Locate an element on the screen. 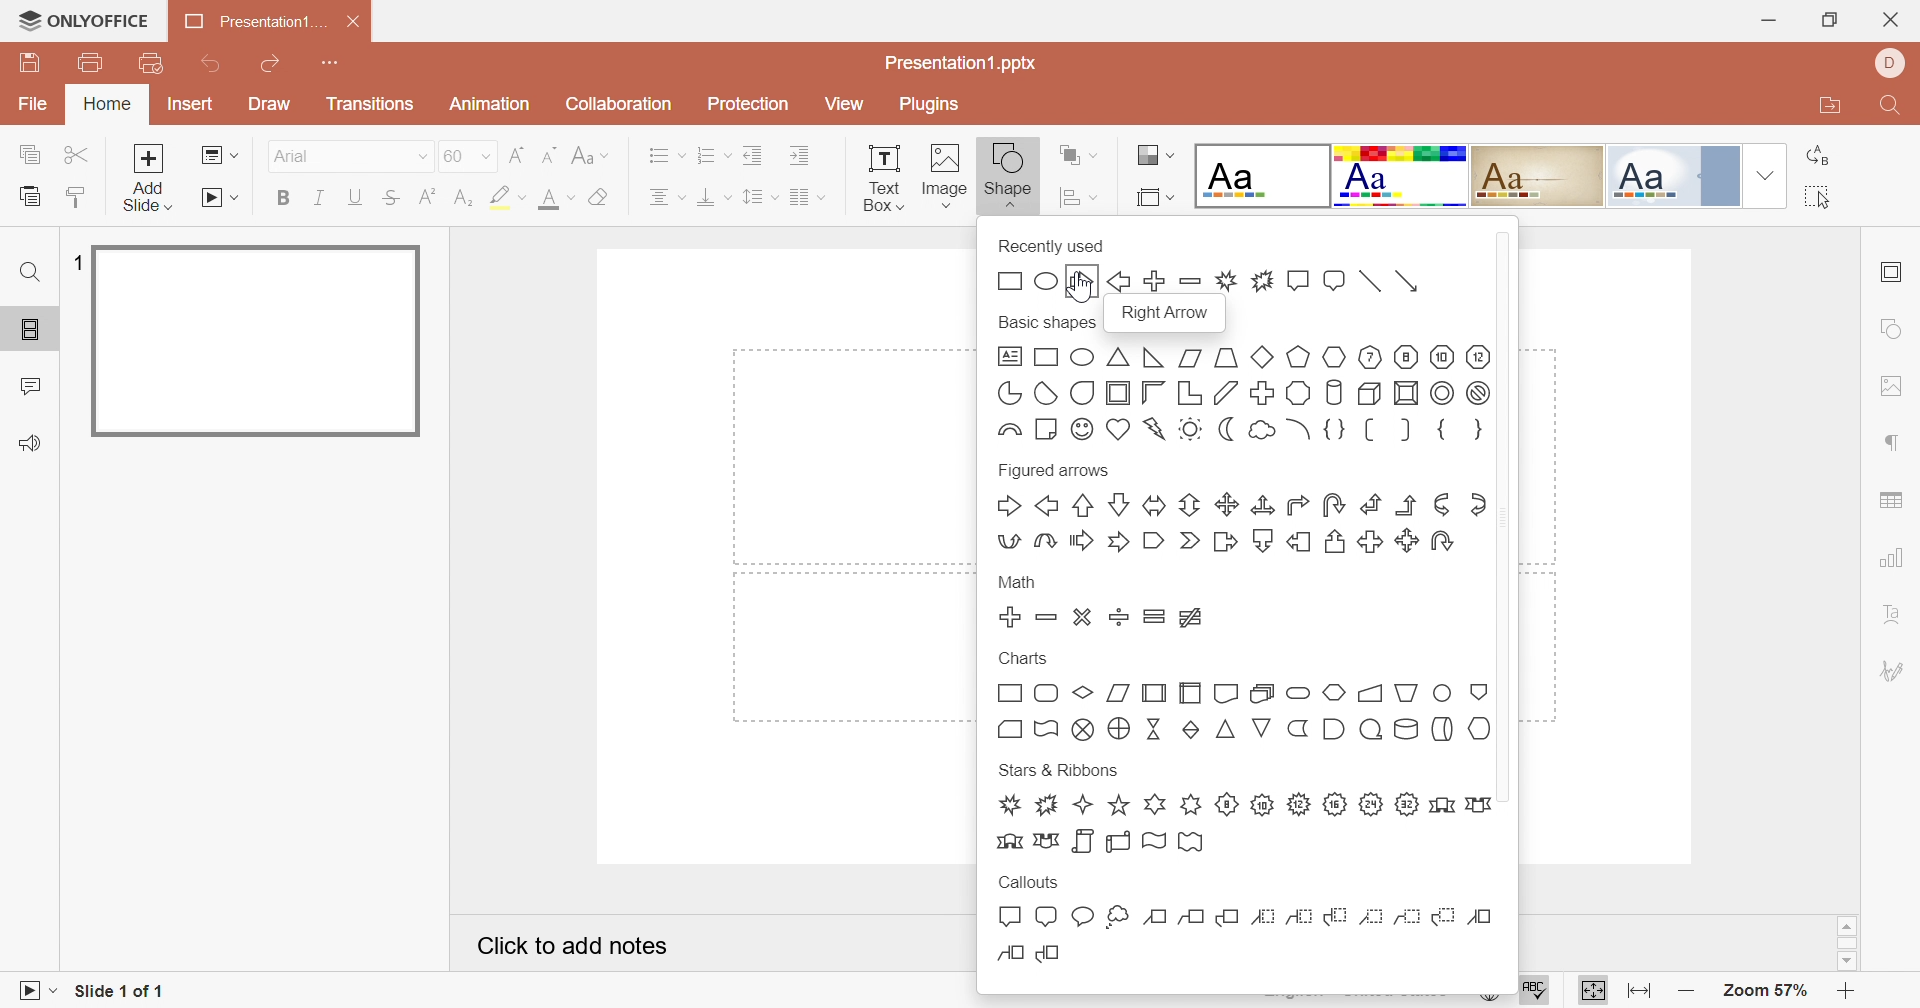 The image size is (1920, 1008). Copy is located at coordinates (28, 153).